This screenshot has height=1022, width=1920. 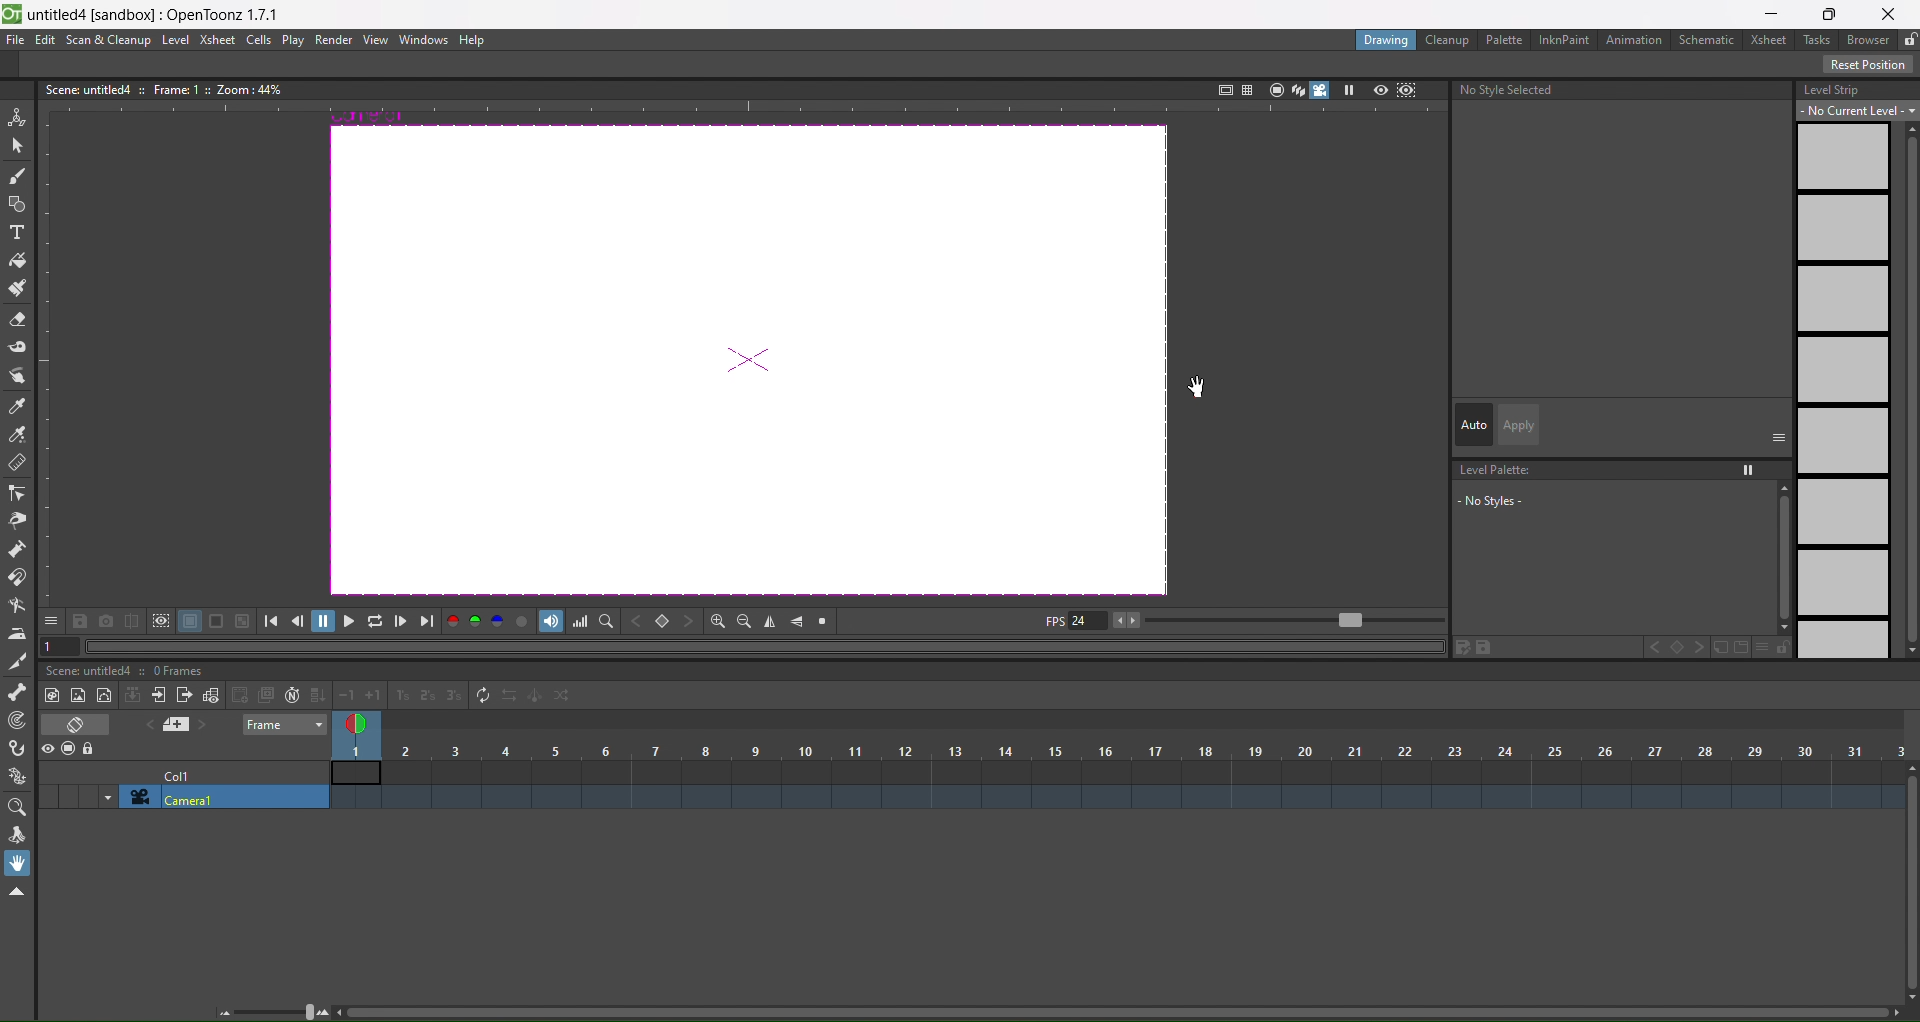 What do you see at coordinates (1246, 88) in the screenshot?
I see `field guide` at bounding box center [1246, 88].